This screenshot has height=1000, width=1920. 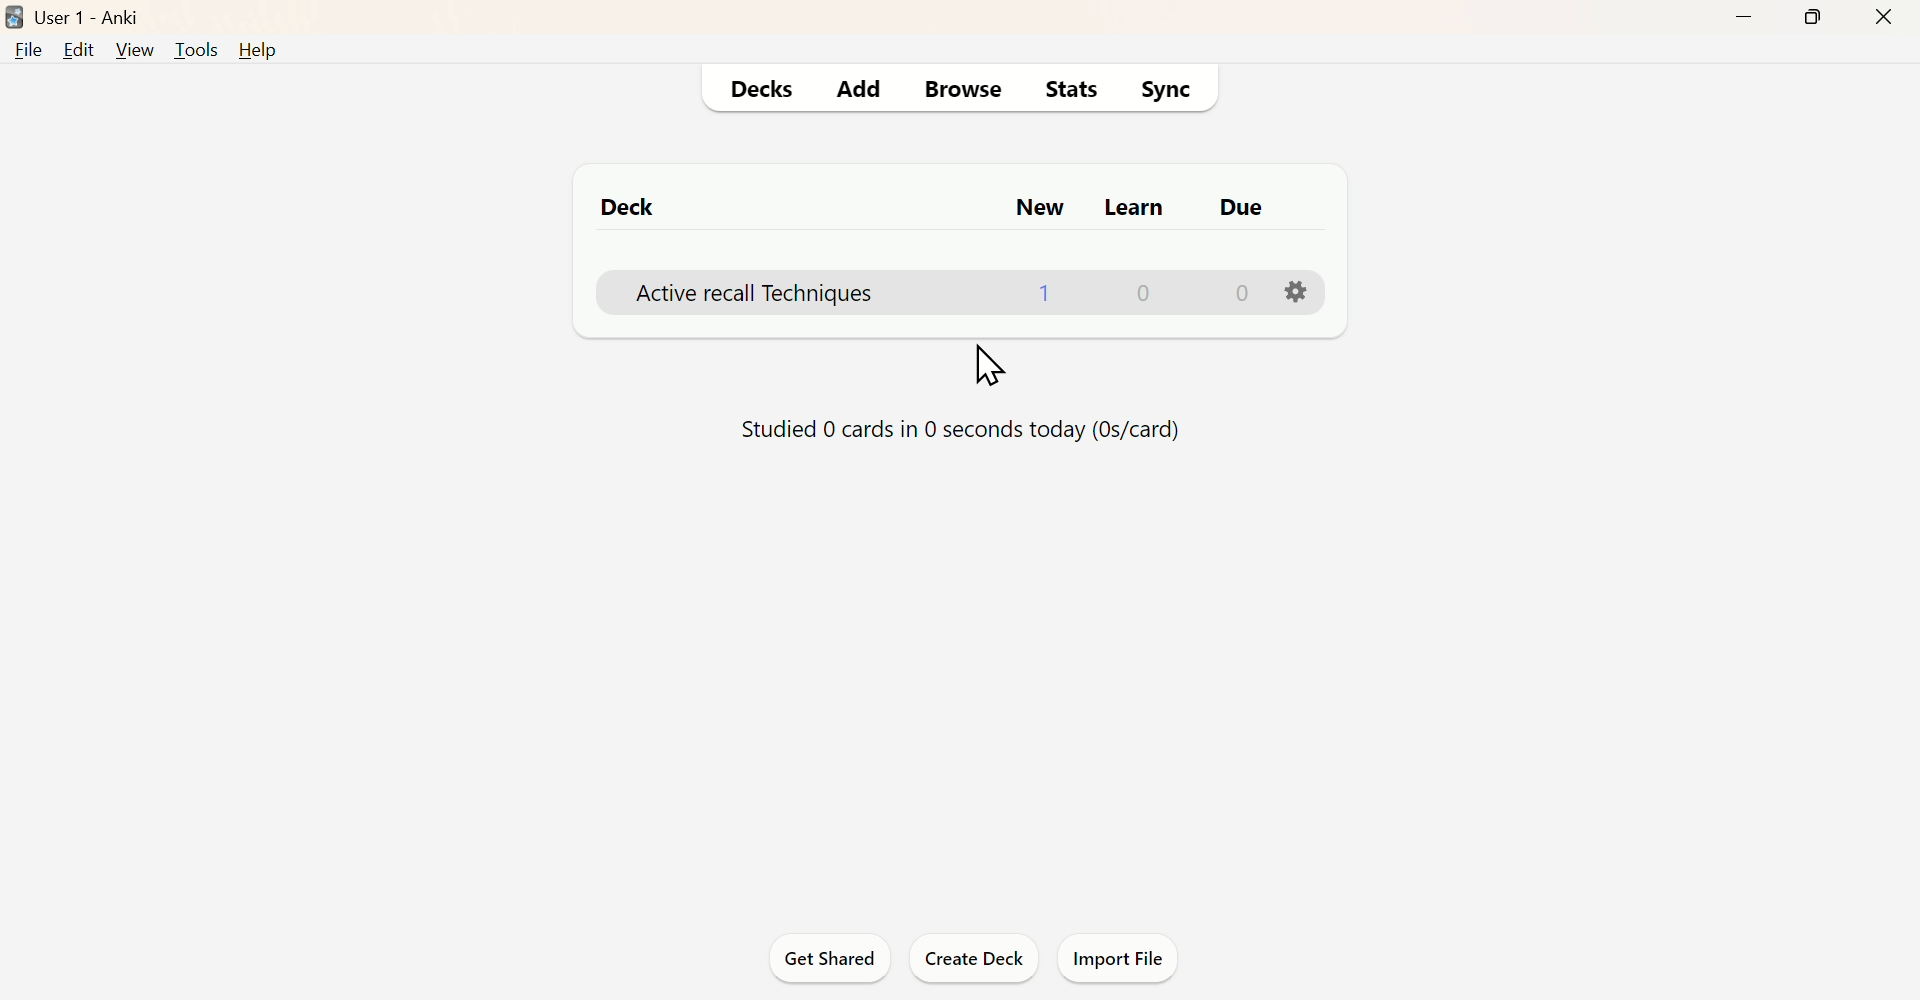 I want to click on Close, so click(x=1882, y=17).